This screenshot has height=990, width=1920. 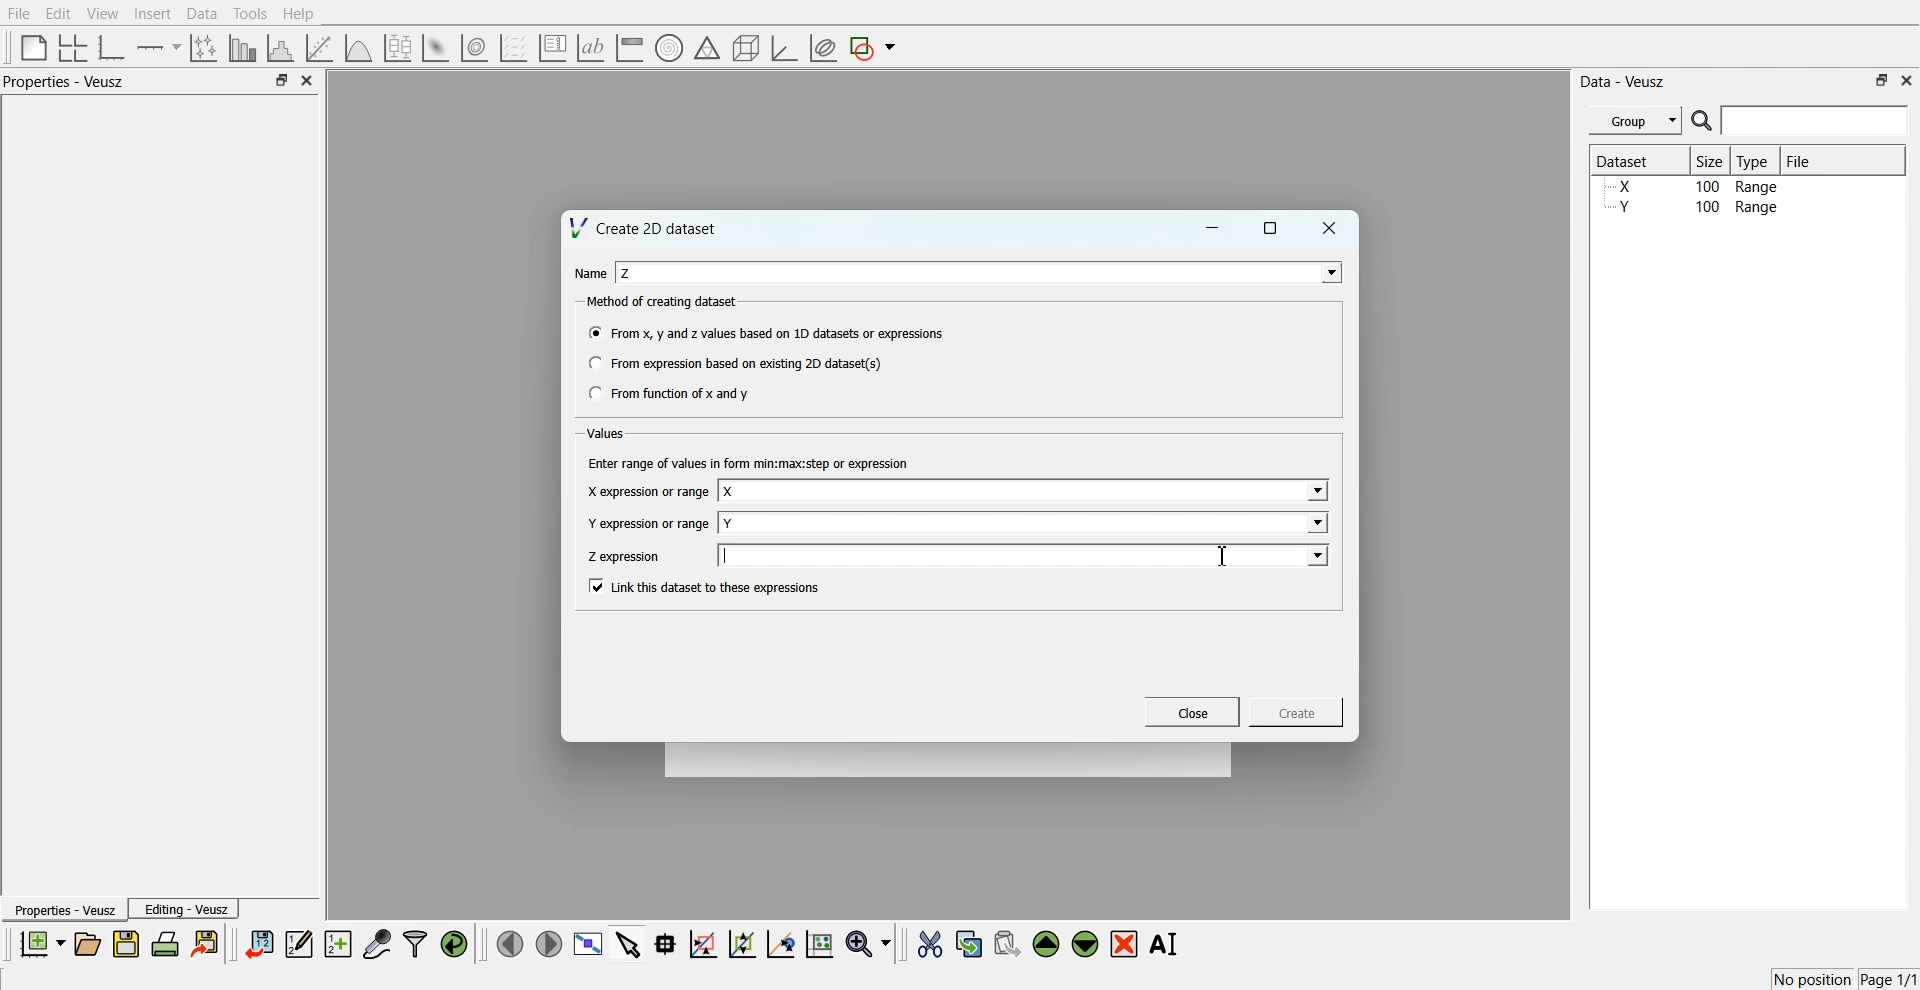 What do you see at coordinates (205, 48) in the screenshot?
I see `Plot points with lines` at bounding box center [205, 48].